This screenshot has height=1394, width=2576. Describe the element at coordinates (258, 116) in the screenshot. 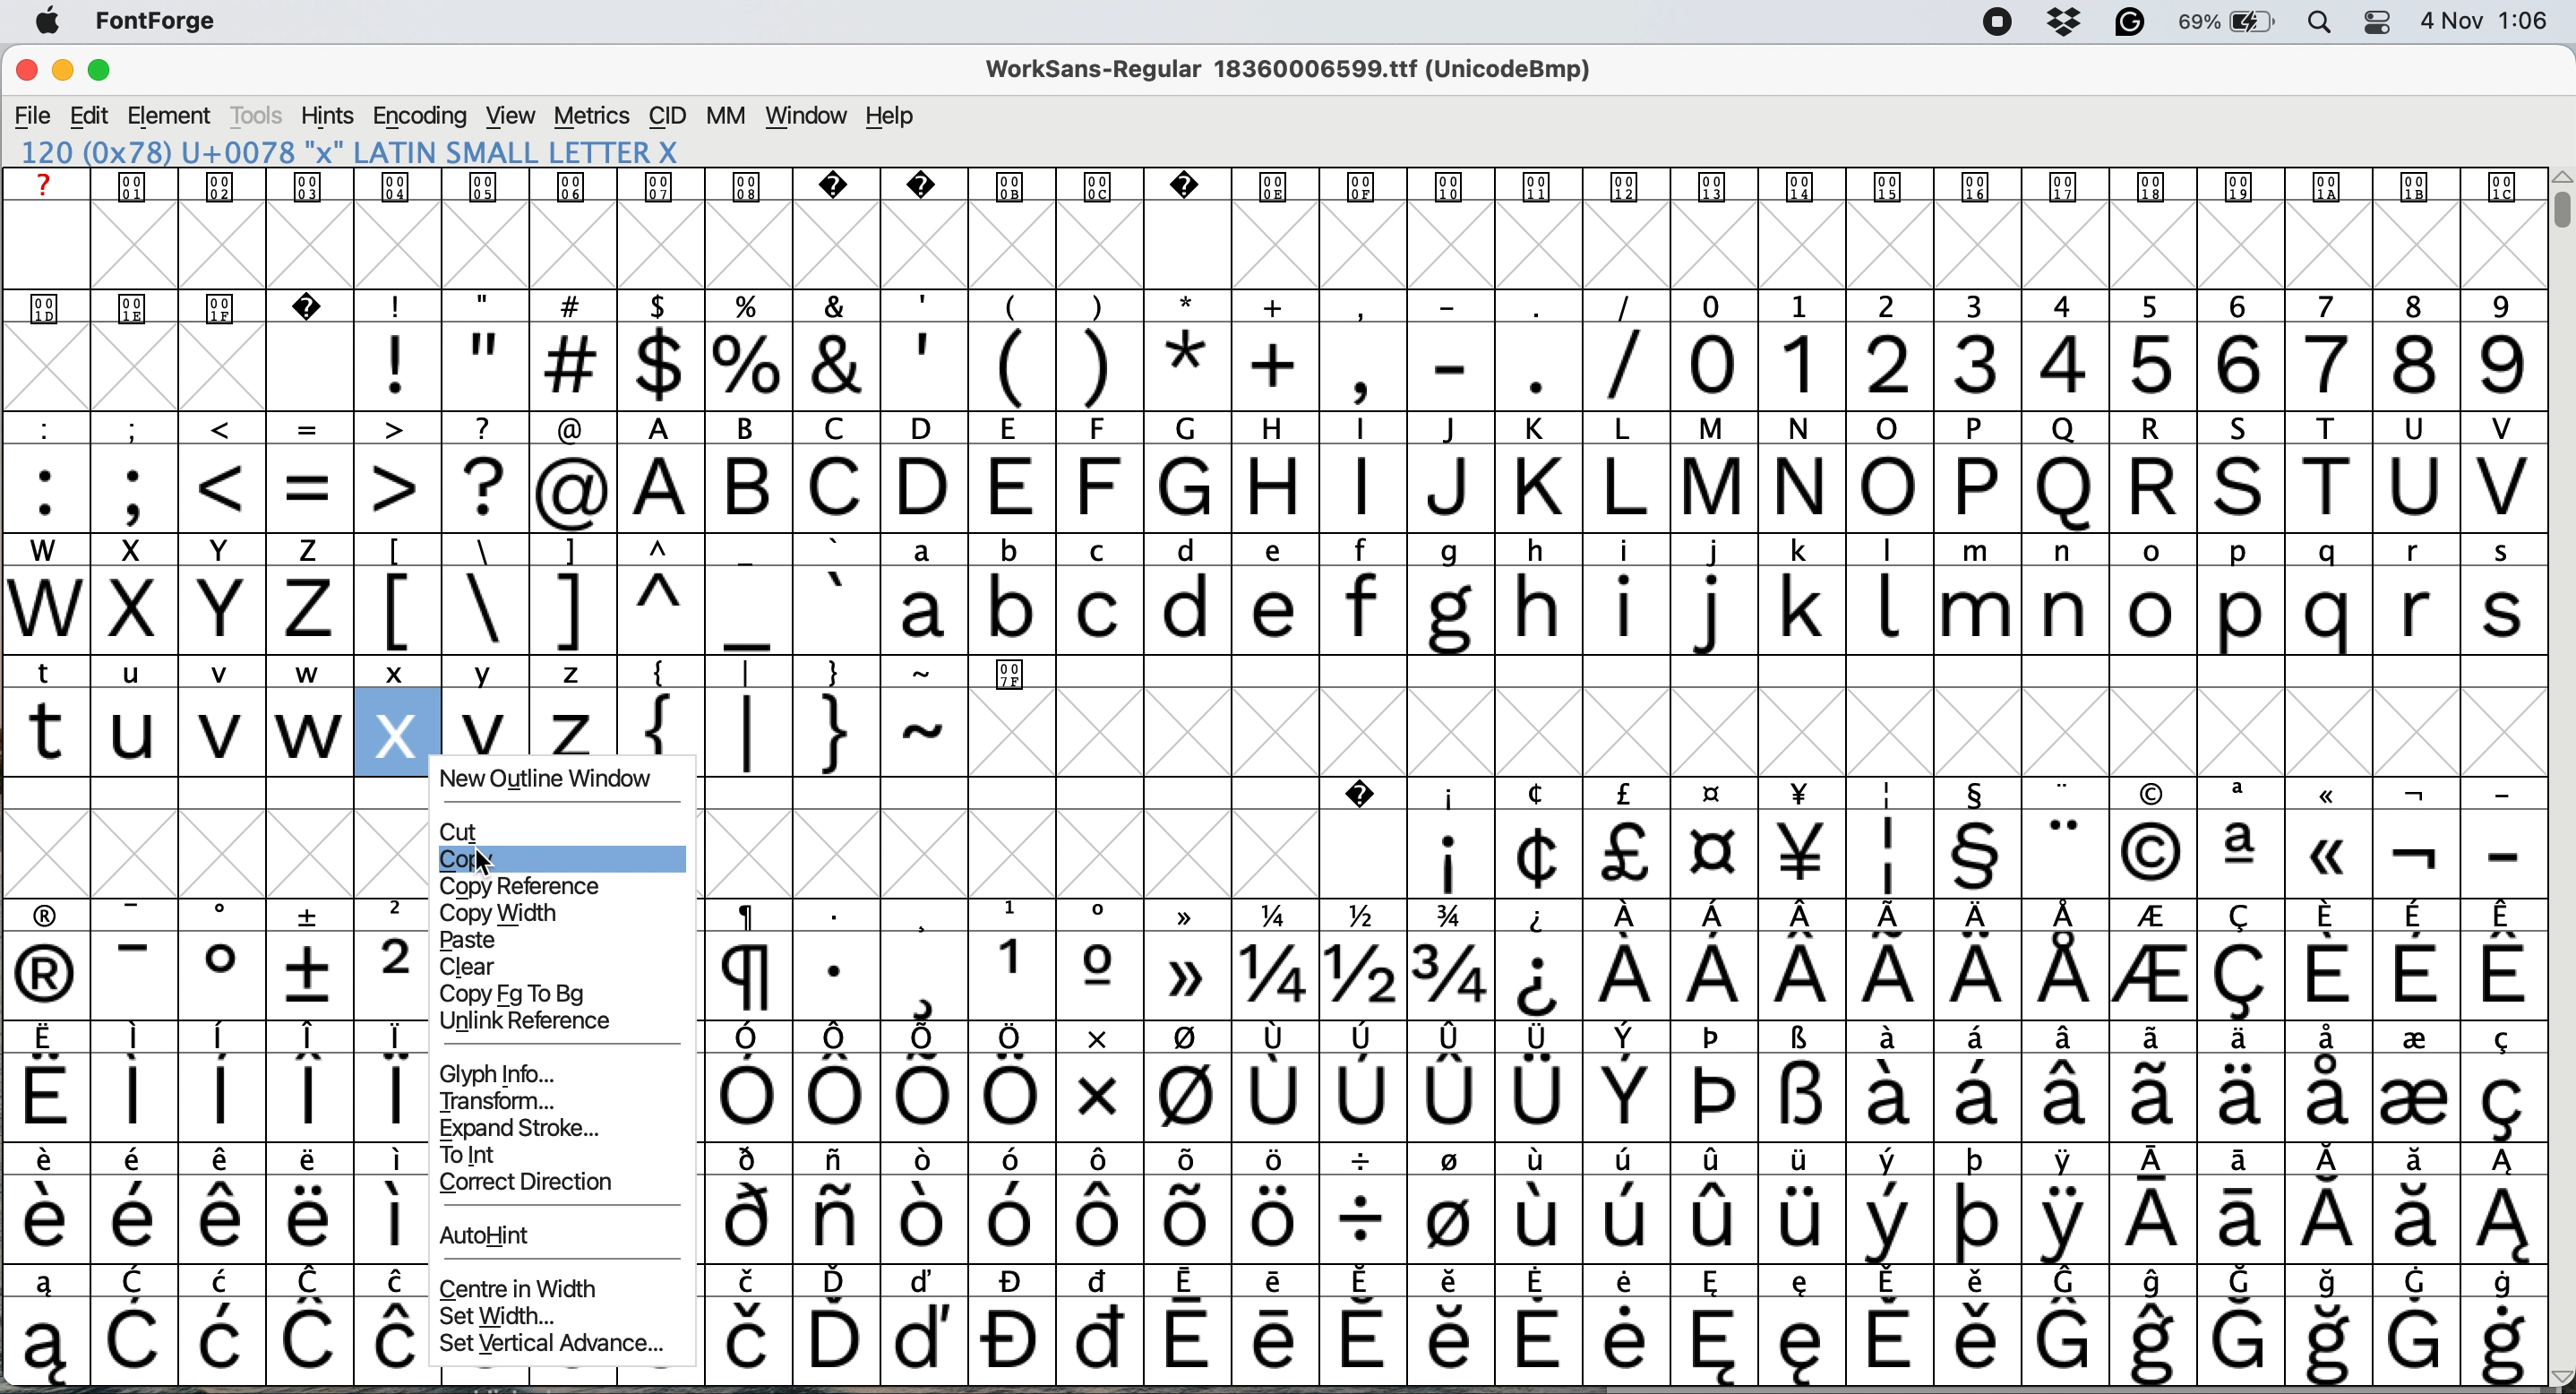

I see `tools` at that location.